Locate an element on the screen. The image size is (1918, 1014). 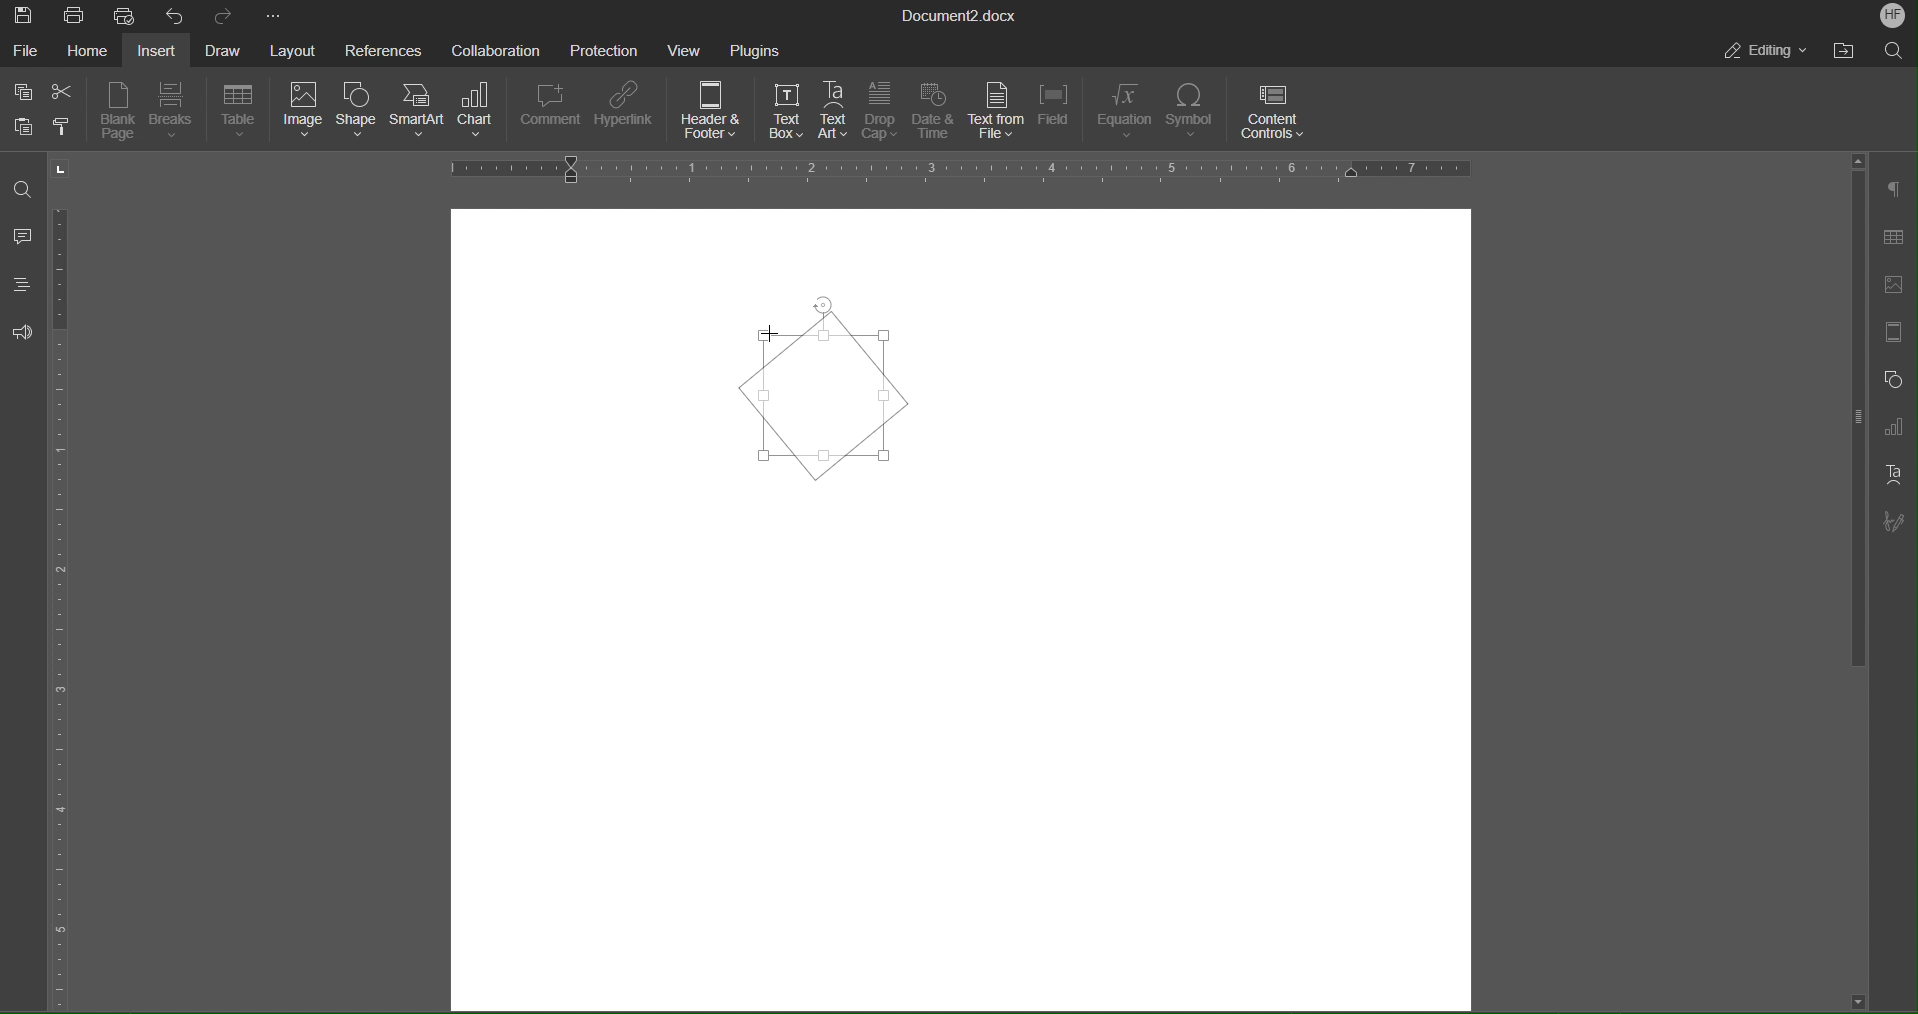
Text Art is located at coordinates (836, 111).